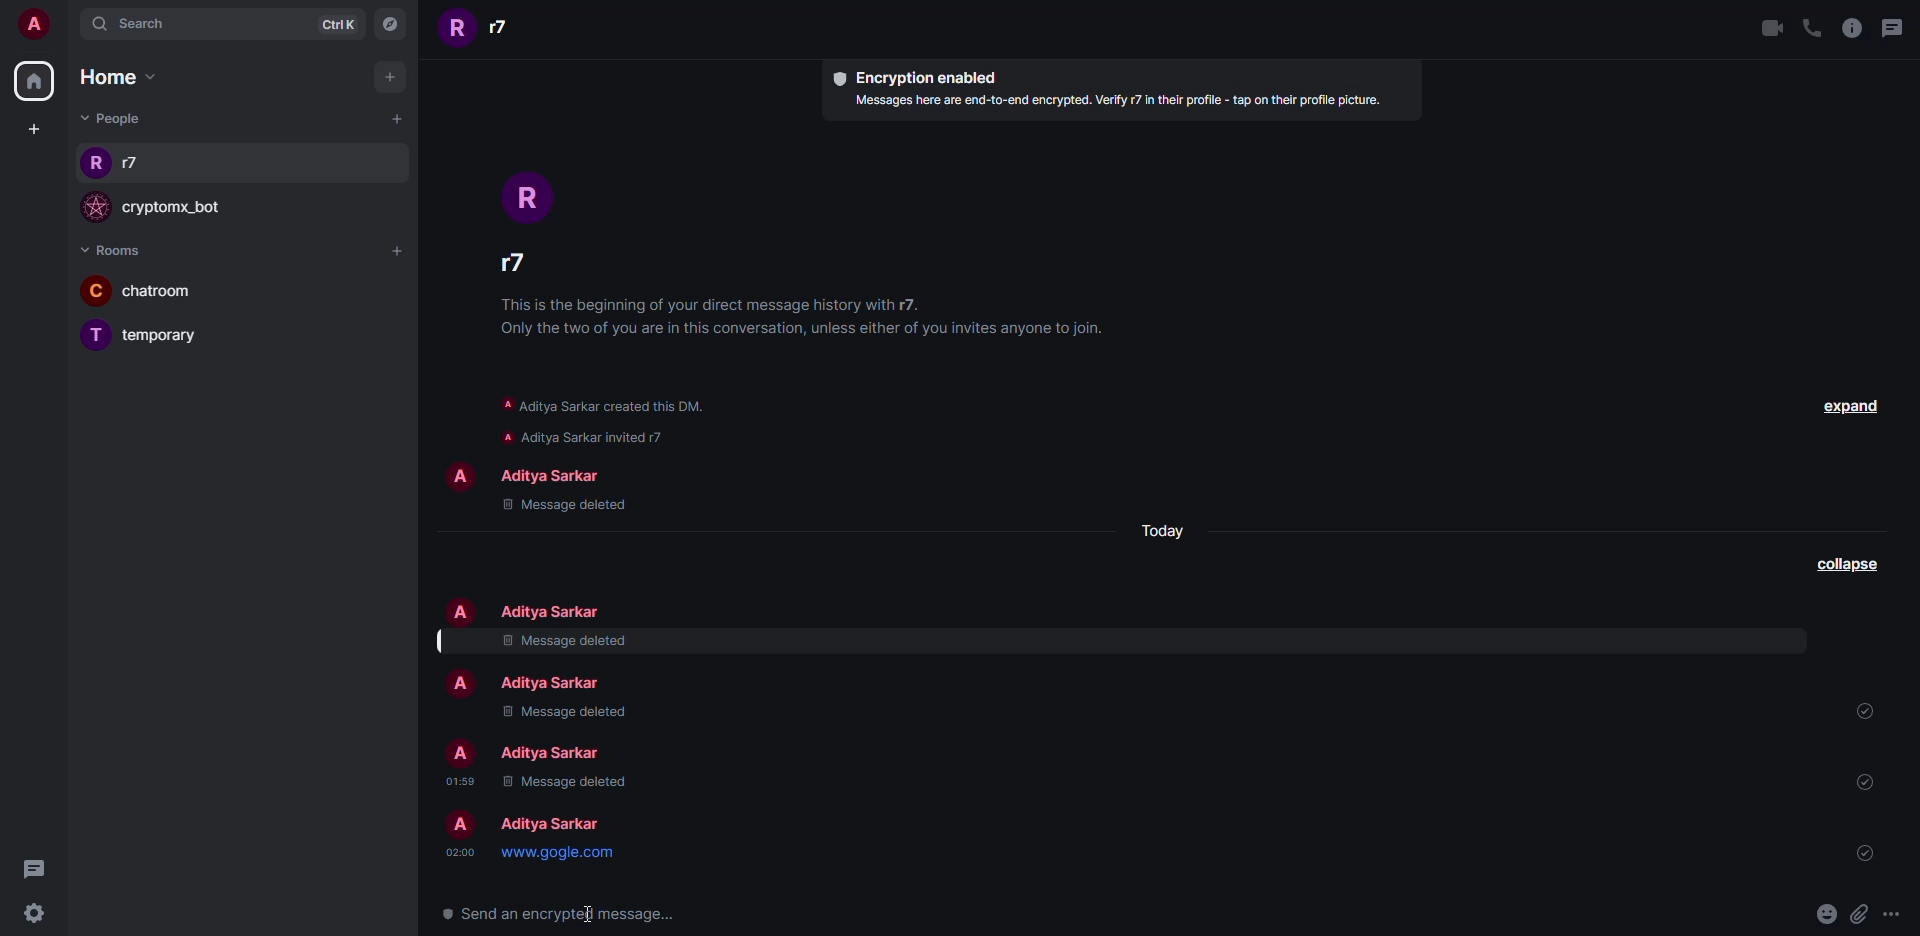  Describe the element at coordinates (551, 470) in the screenshot. I see `people` at that location.